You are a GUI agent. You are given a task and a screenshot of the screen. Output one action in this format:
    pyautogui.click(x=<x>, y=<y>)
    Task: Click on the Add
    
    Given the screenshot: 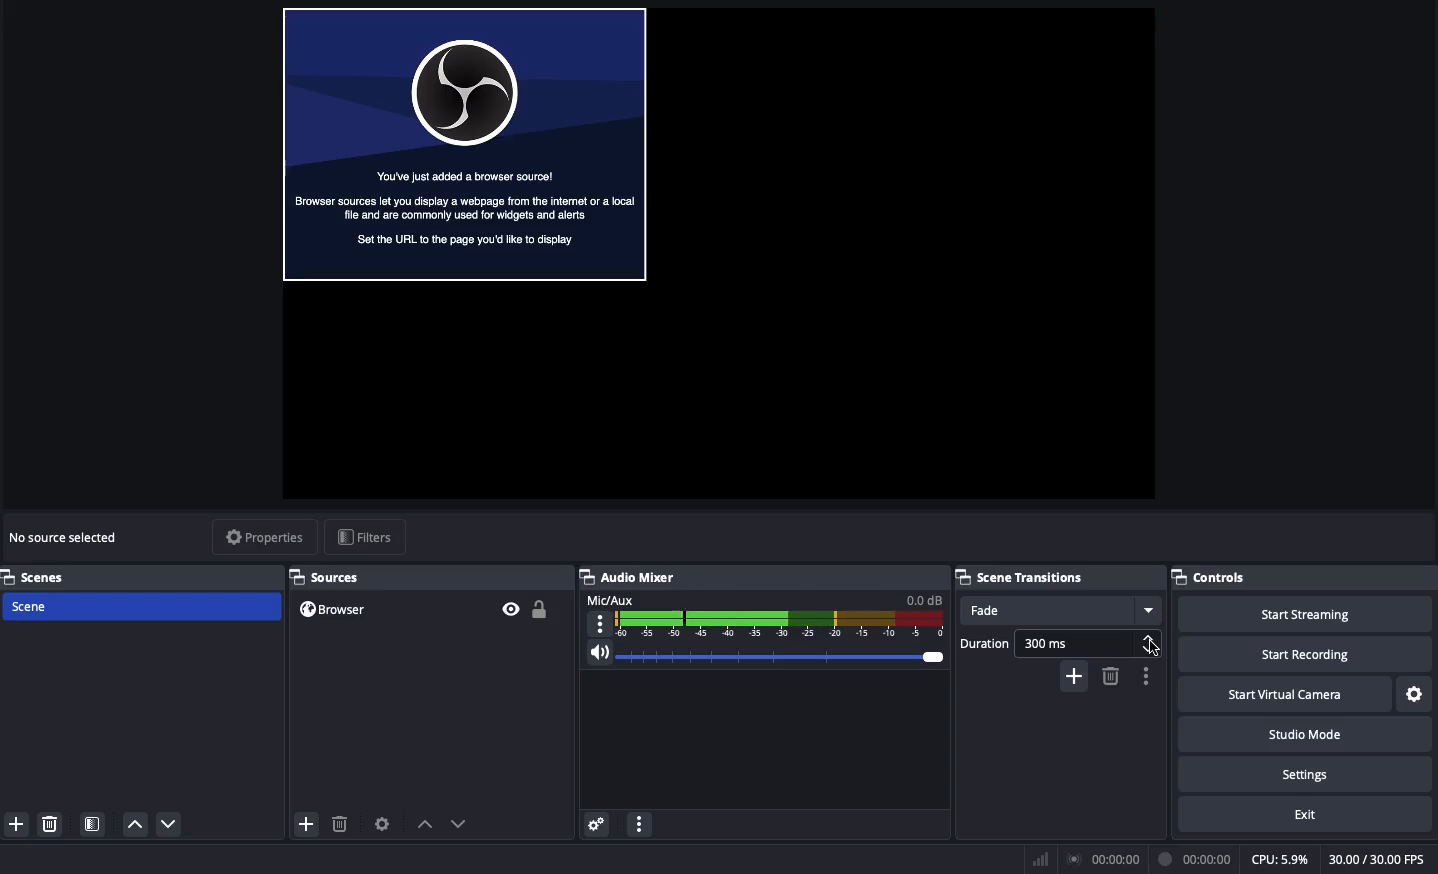 What is the action you would take?
    pyautogui.click(x=18, y=825)
    